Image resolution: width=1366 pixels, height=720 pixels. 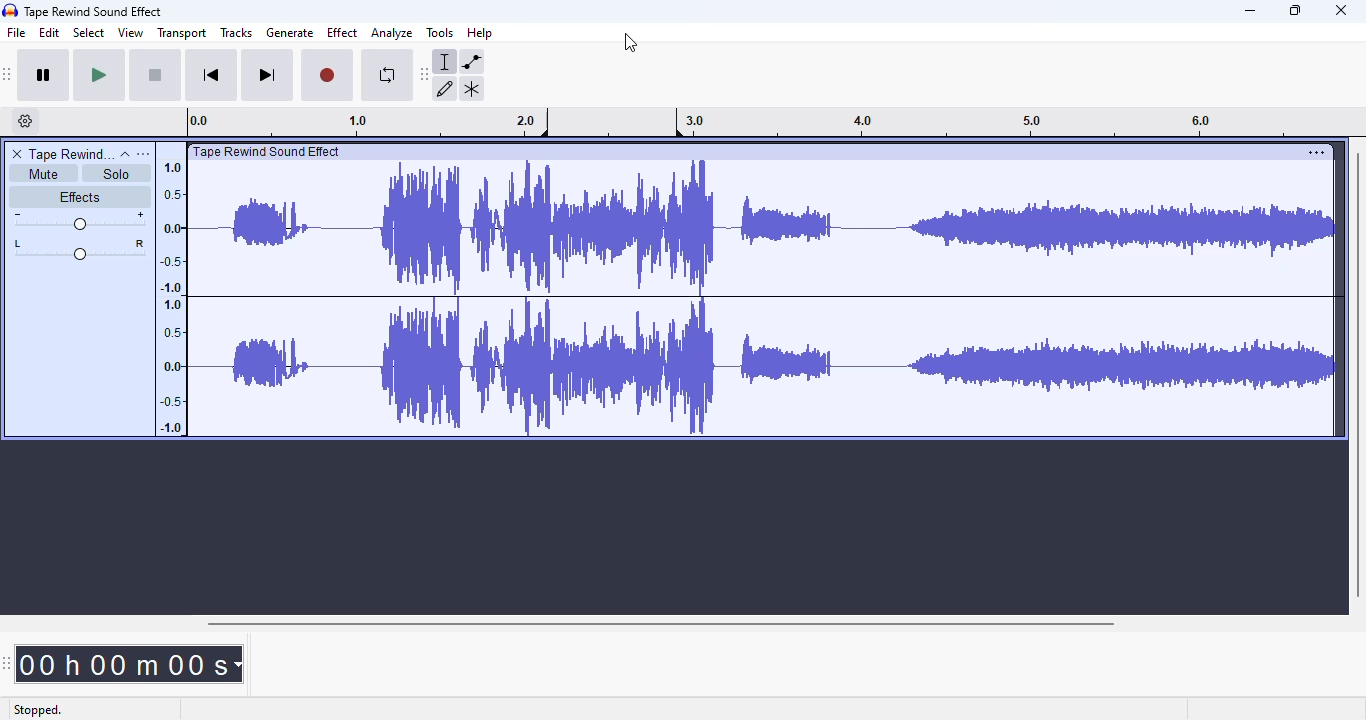 I want to click on enable looping, so click(x=385, y=78).